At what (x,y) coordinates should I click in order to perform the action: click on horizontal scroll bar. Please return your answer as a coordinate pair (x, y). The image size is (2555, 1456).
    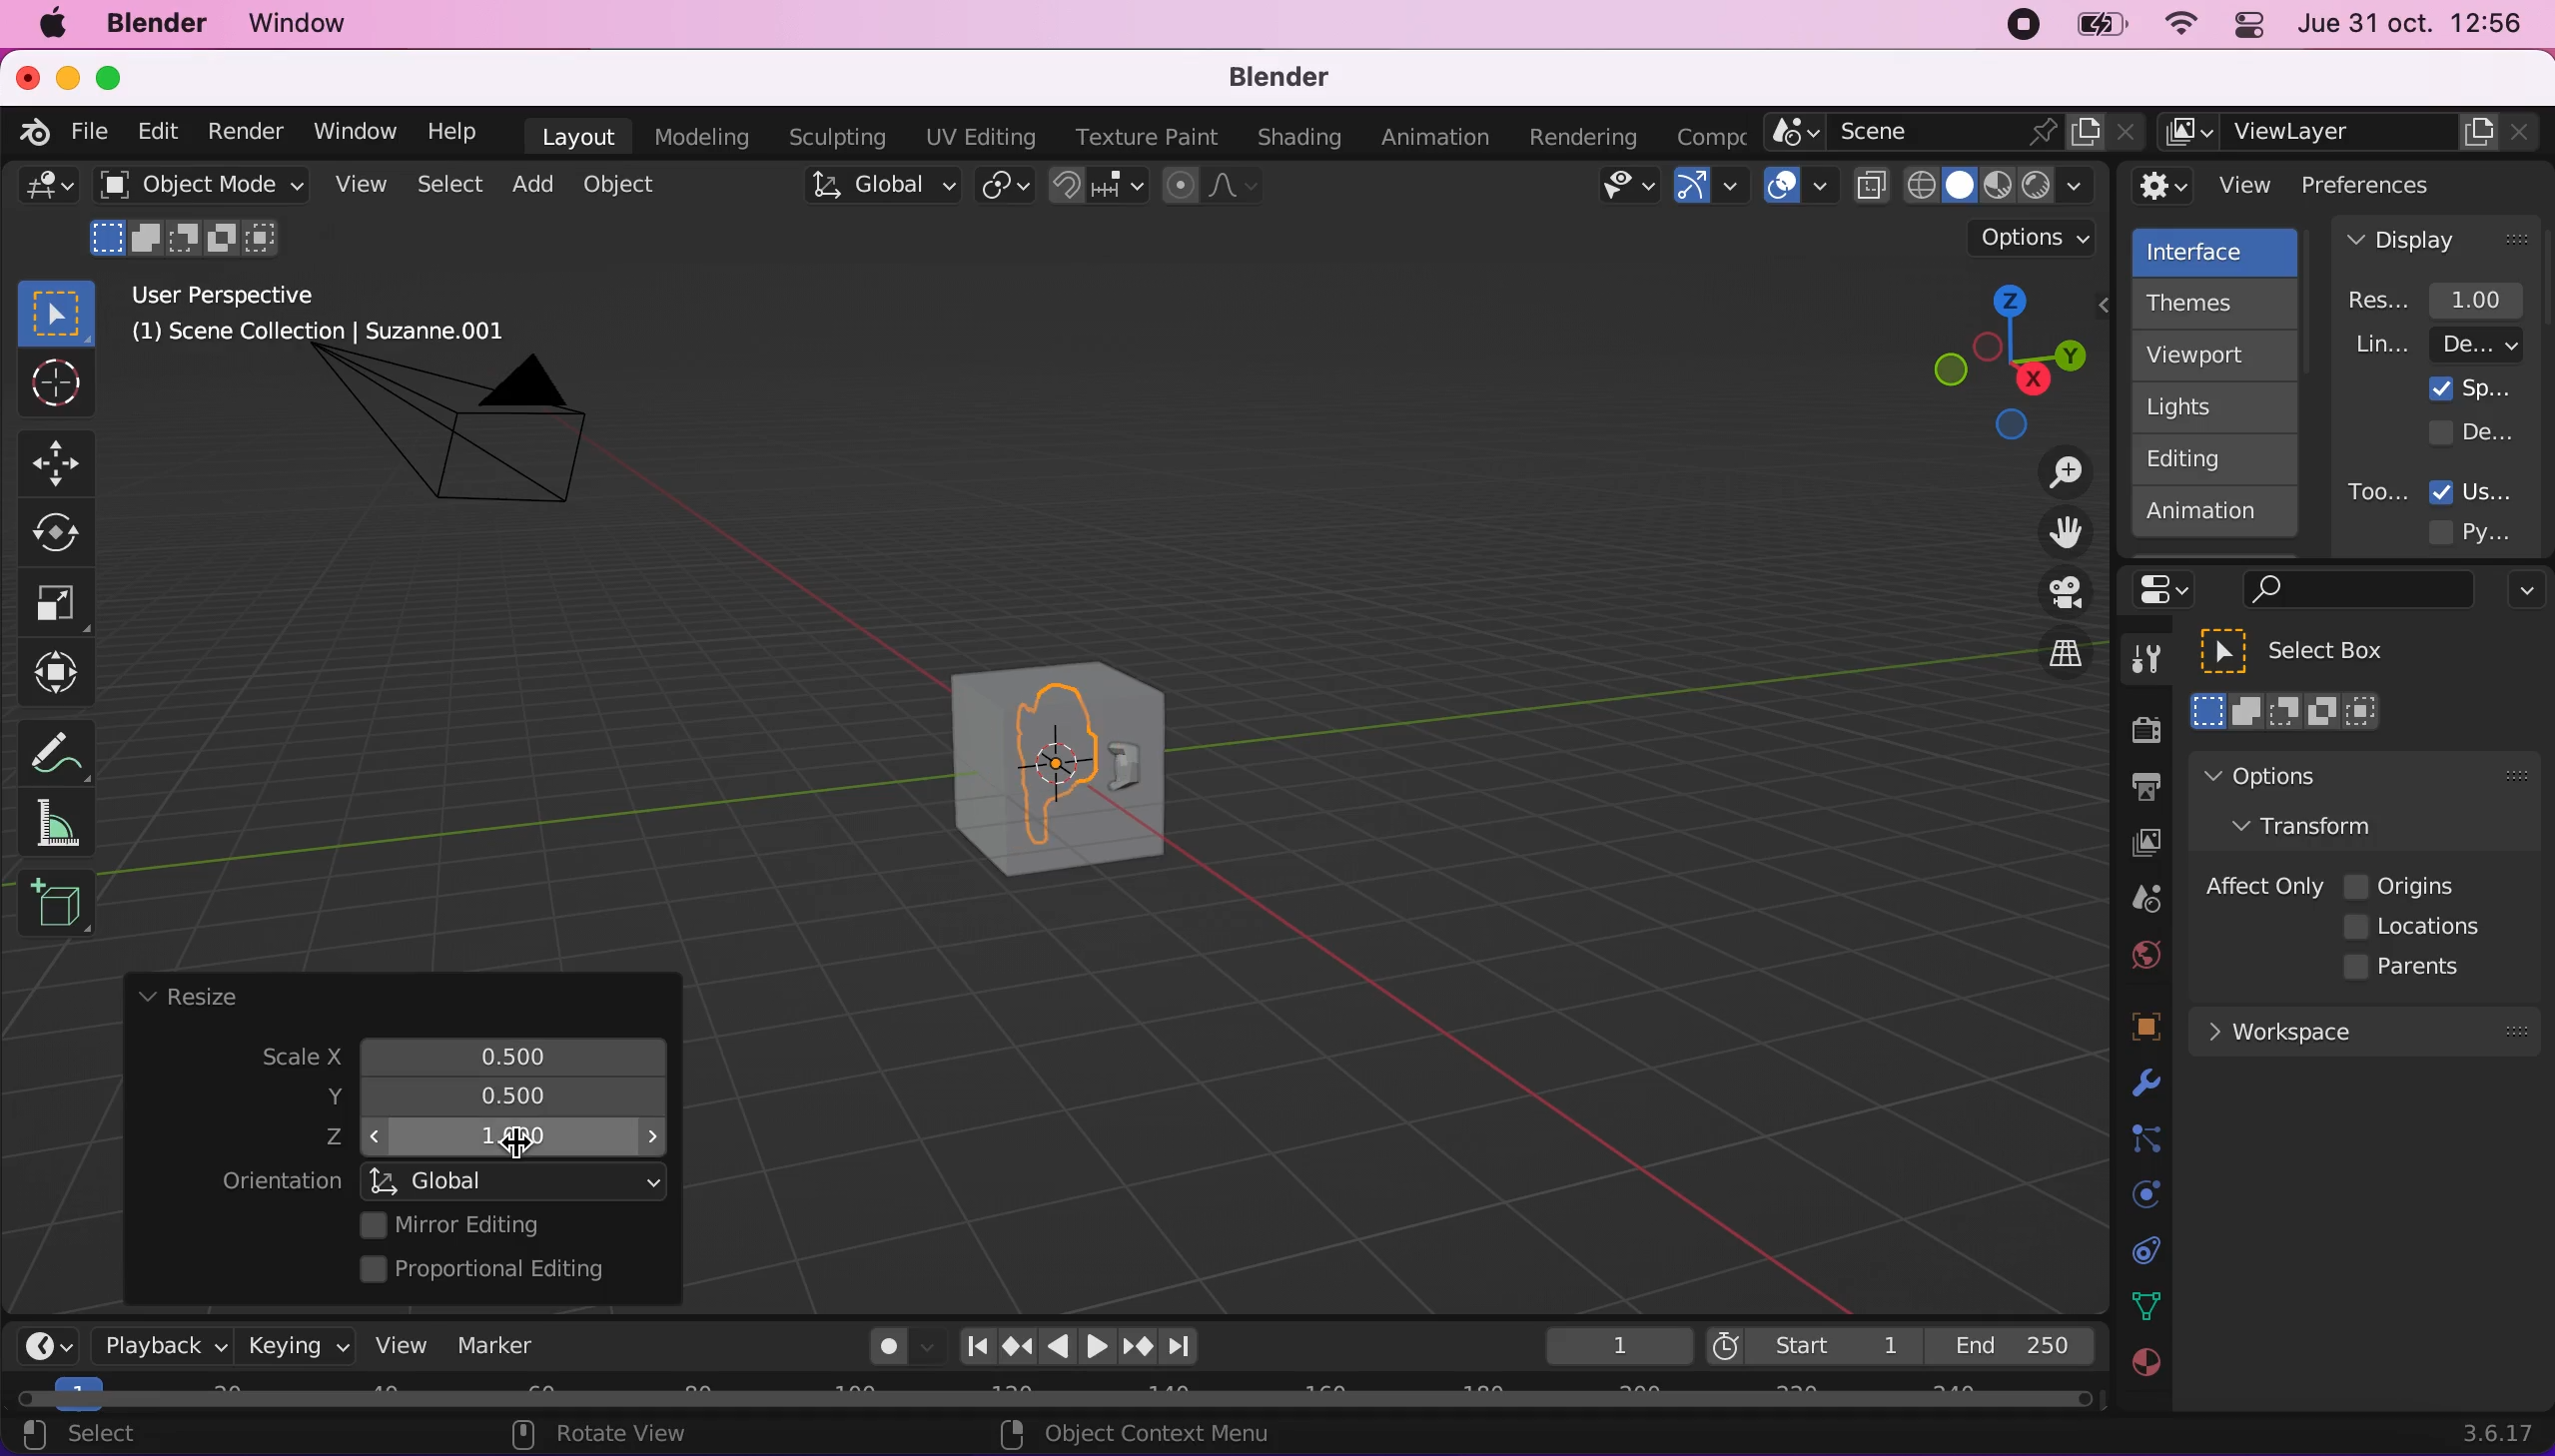
    Looking at the image, I should click on (1054, 1399).